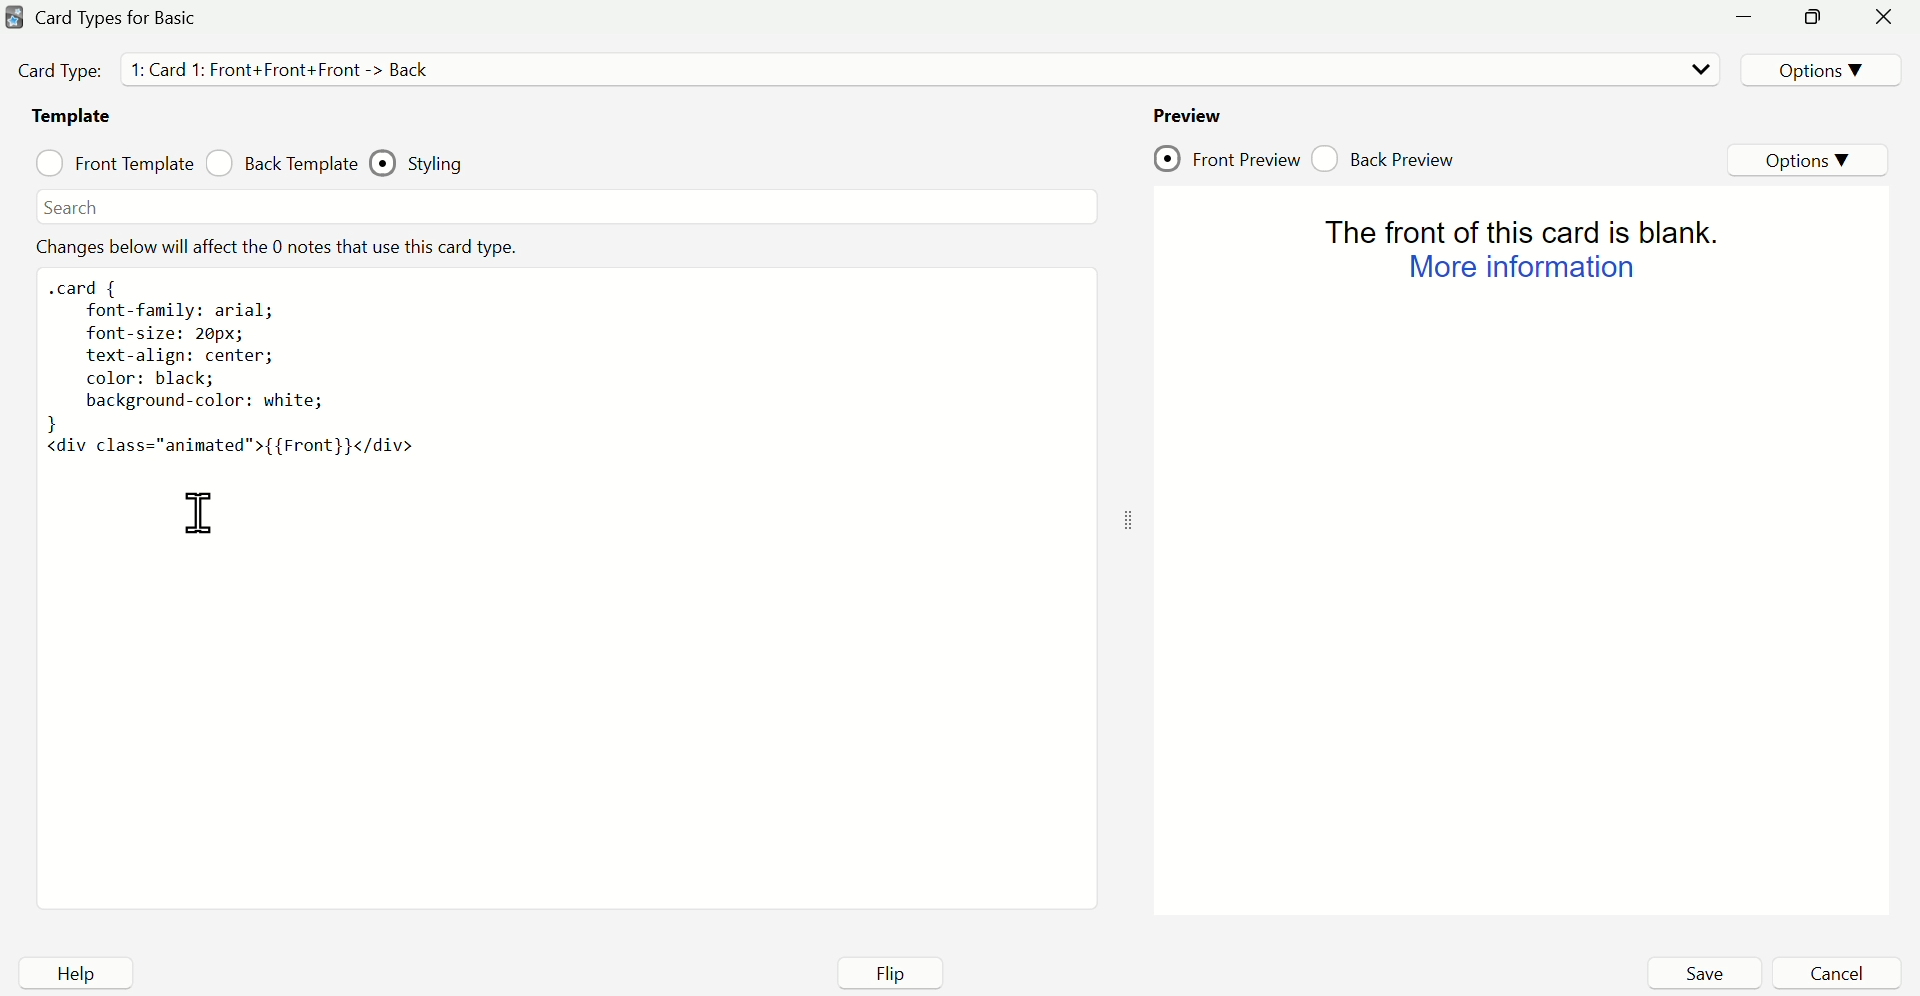  What do you see at coordinates (564, 570) in the screenshot?
I see `code area` at bounding box center [564, 570].